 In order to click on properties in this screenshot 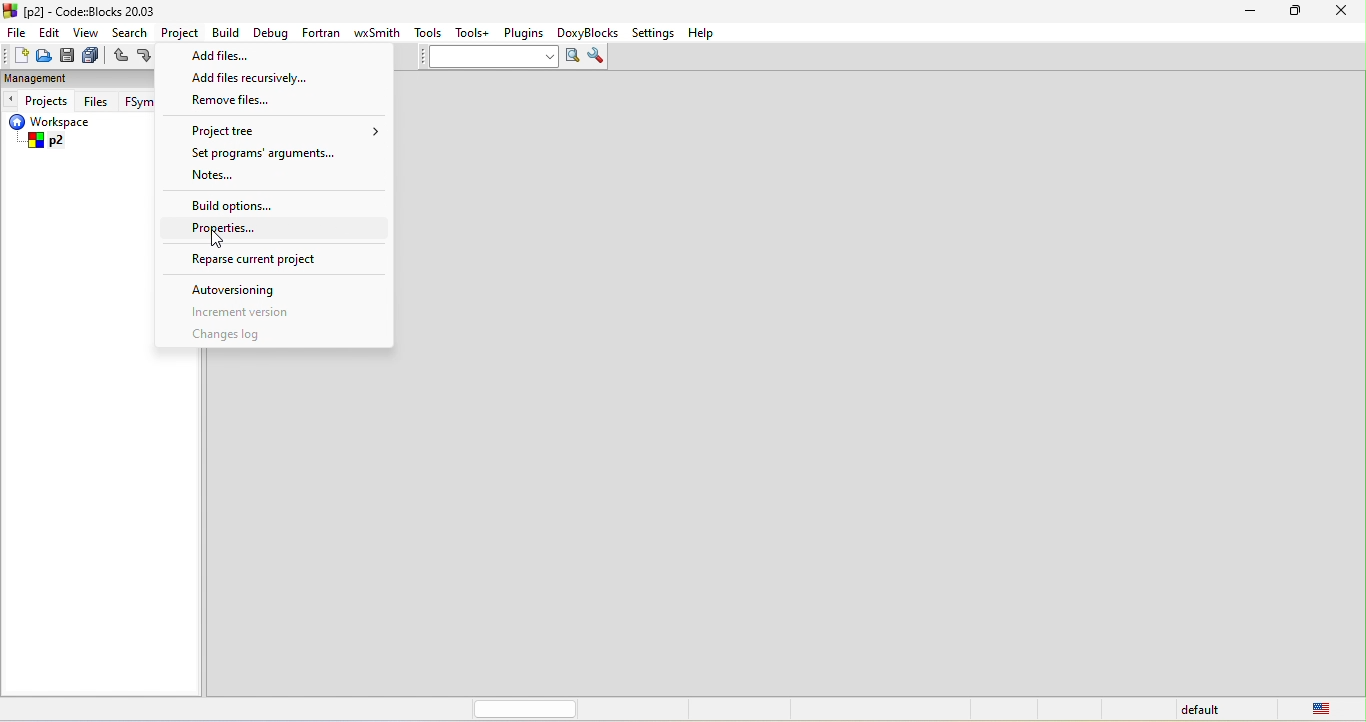, I will do `click(234, 232)`.